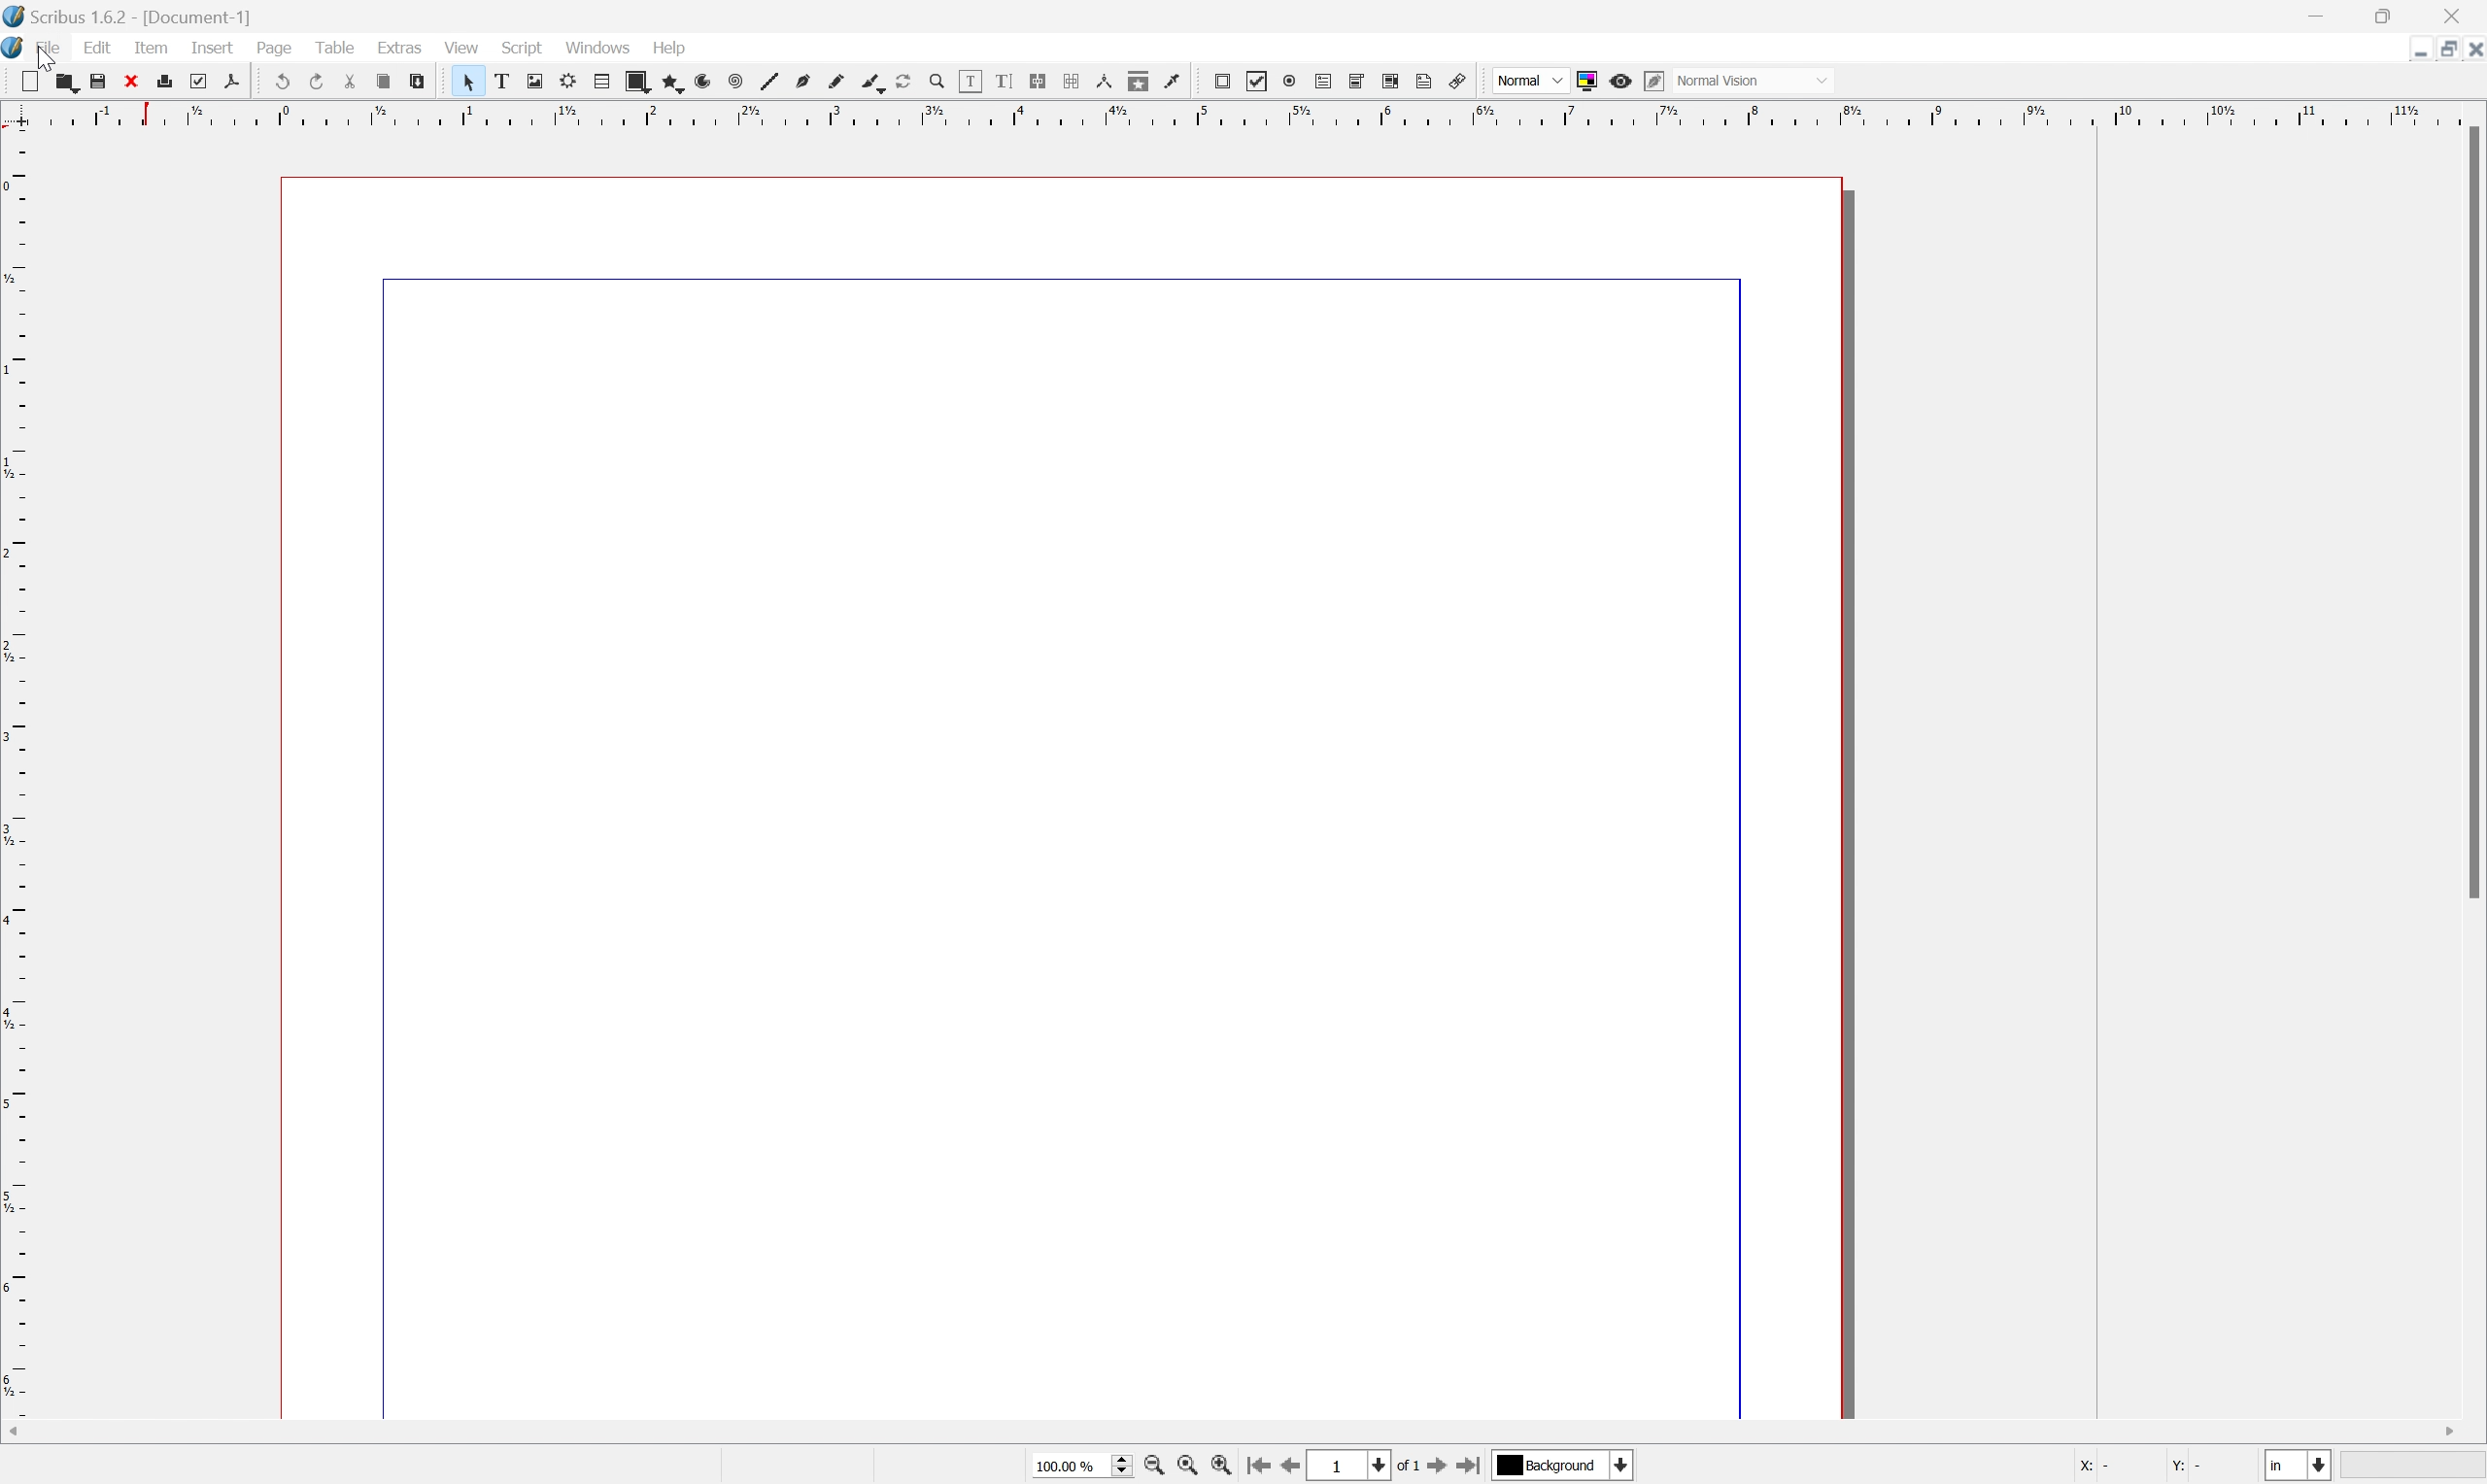 The height and width of the screenshot is (1484, 2487). Describe the element at coordinates (138, 81) in the screenshot. I see `Close` at that location.